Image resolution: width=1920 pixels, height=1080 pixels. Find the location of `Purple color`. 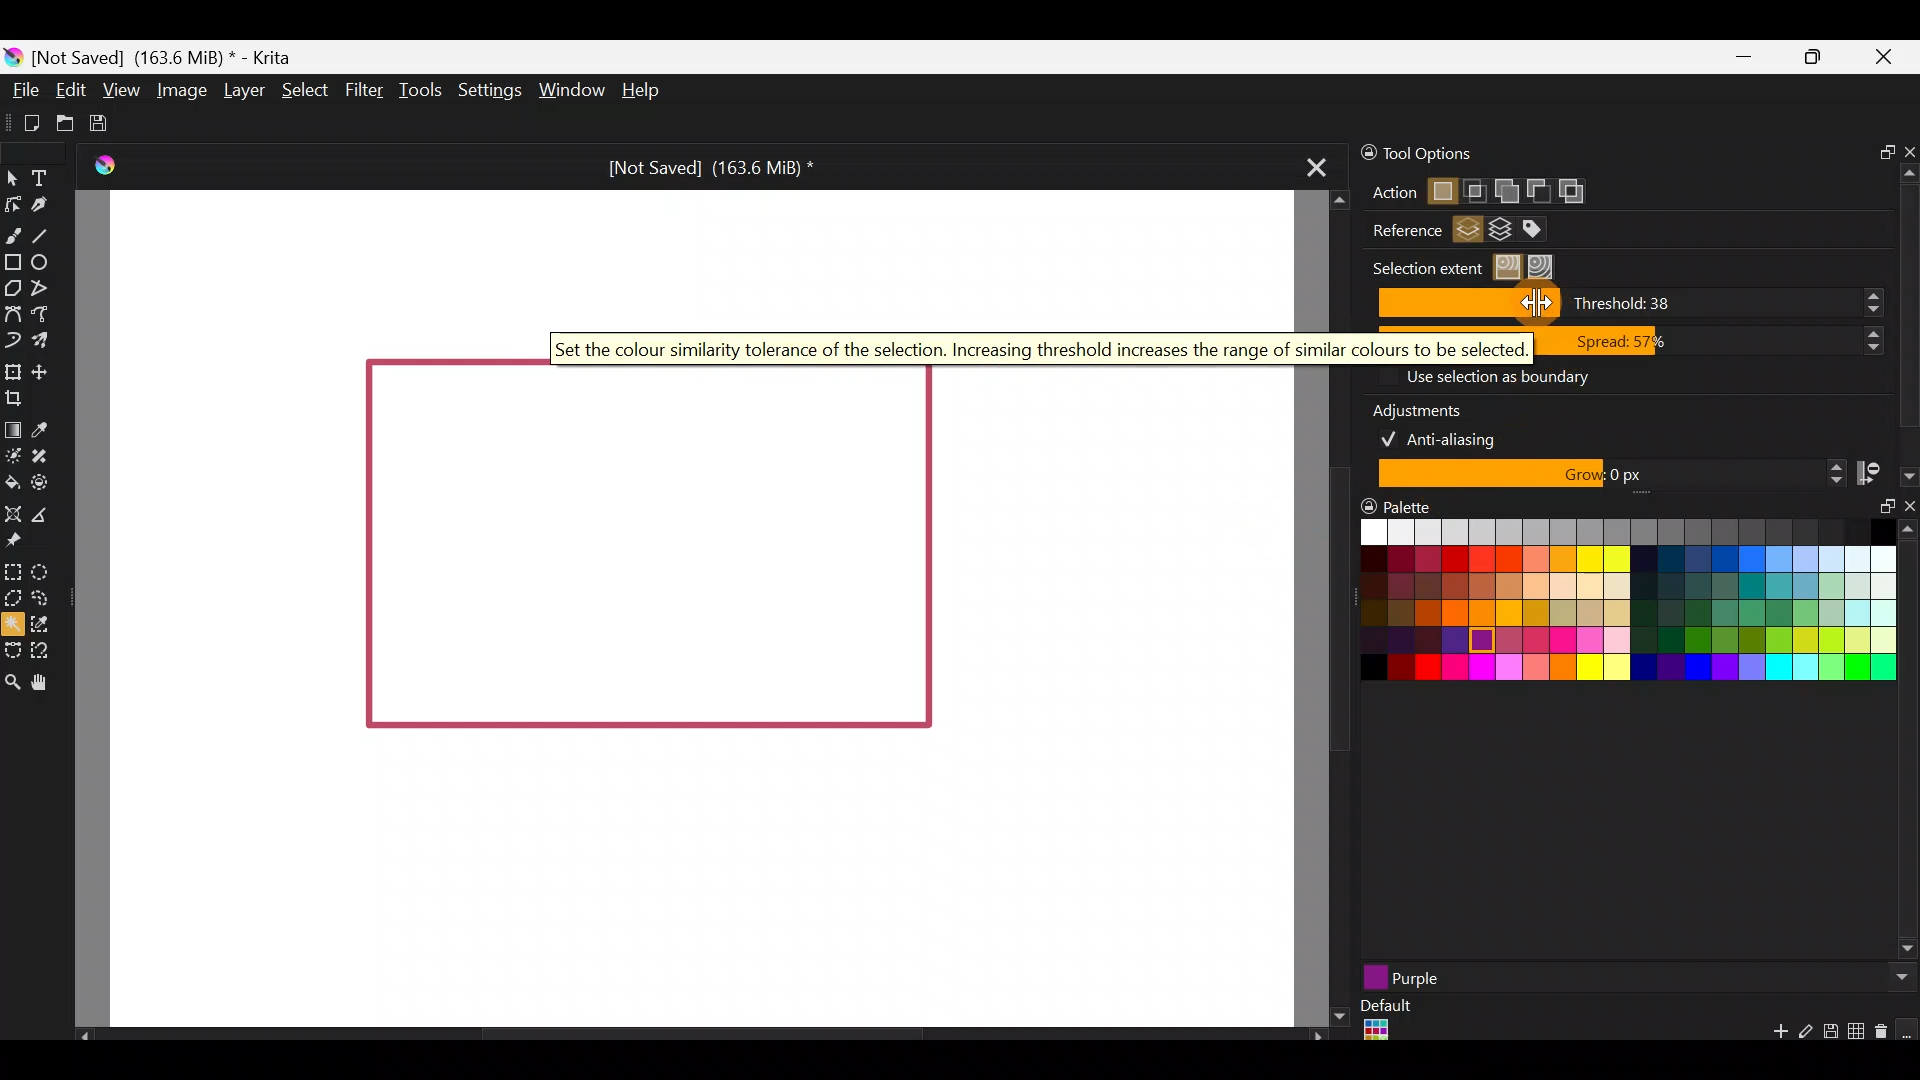

Purple color is located at coordinates (1528, 977).